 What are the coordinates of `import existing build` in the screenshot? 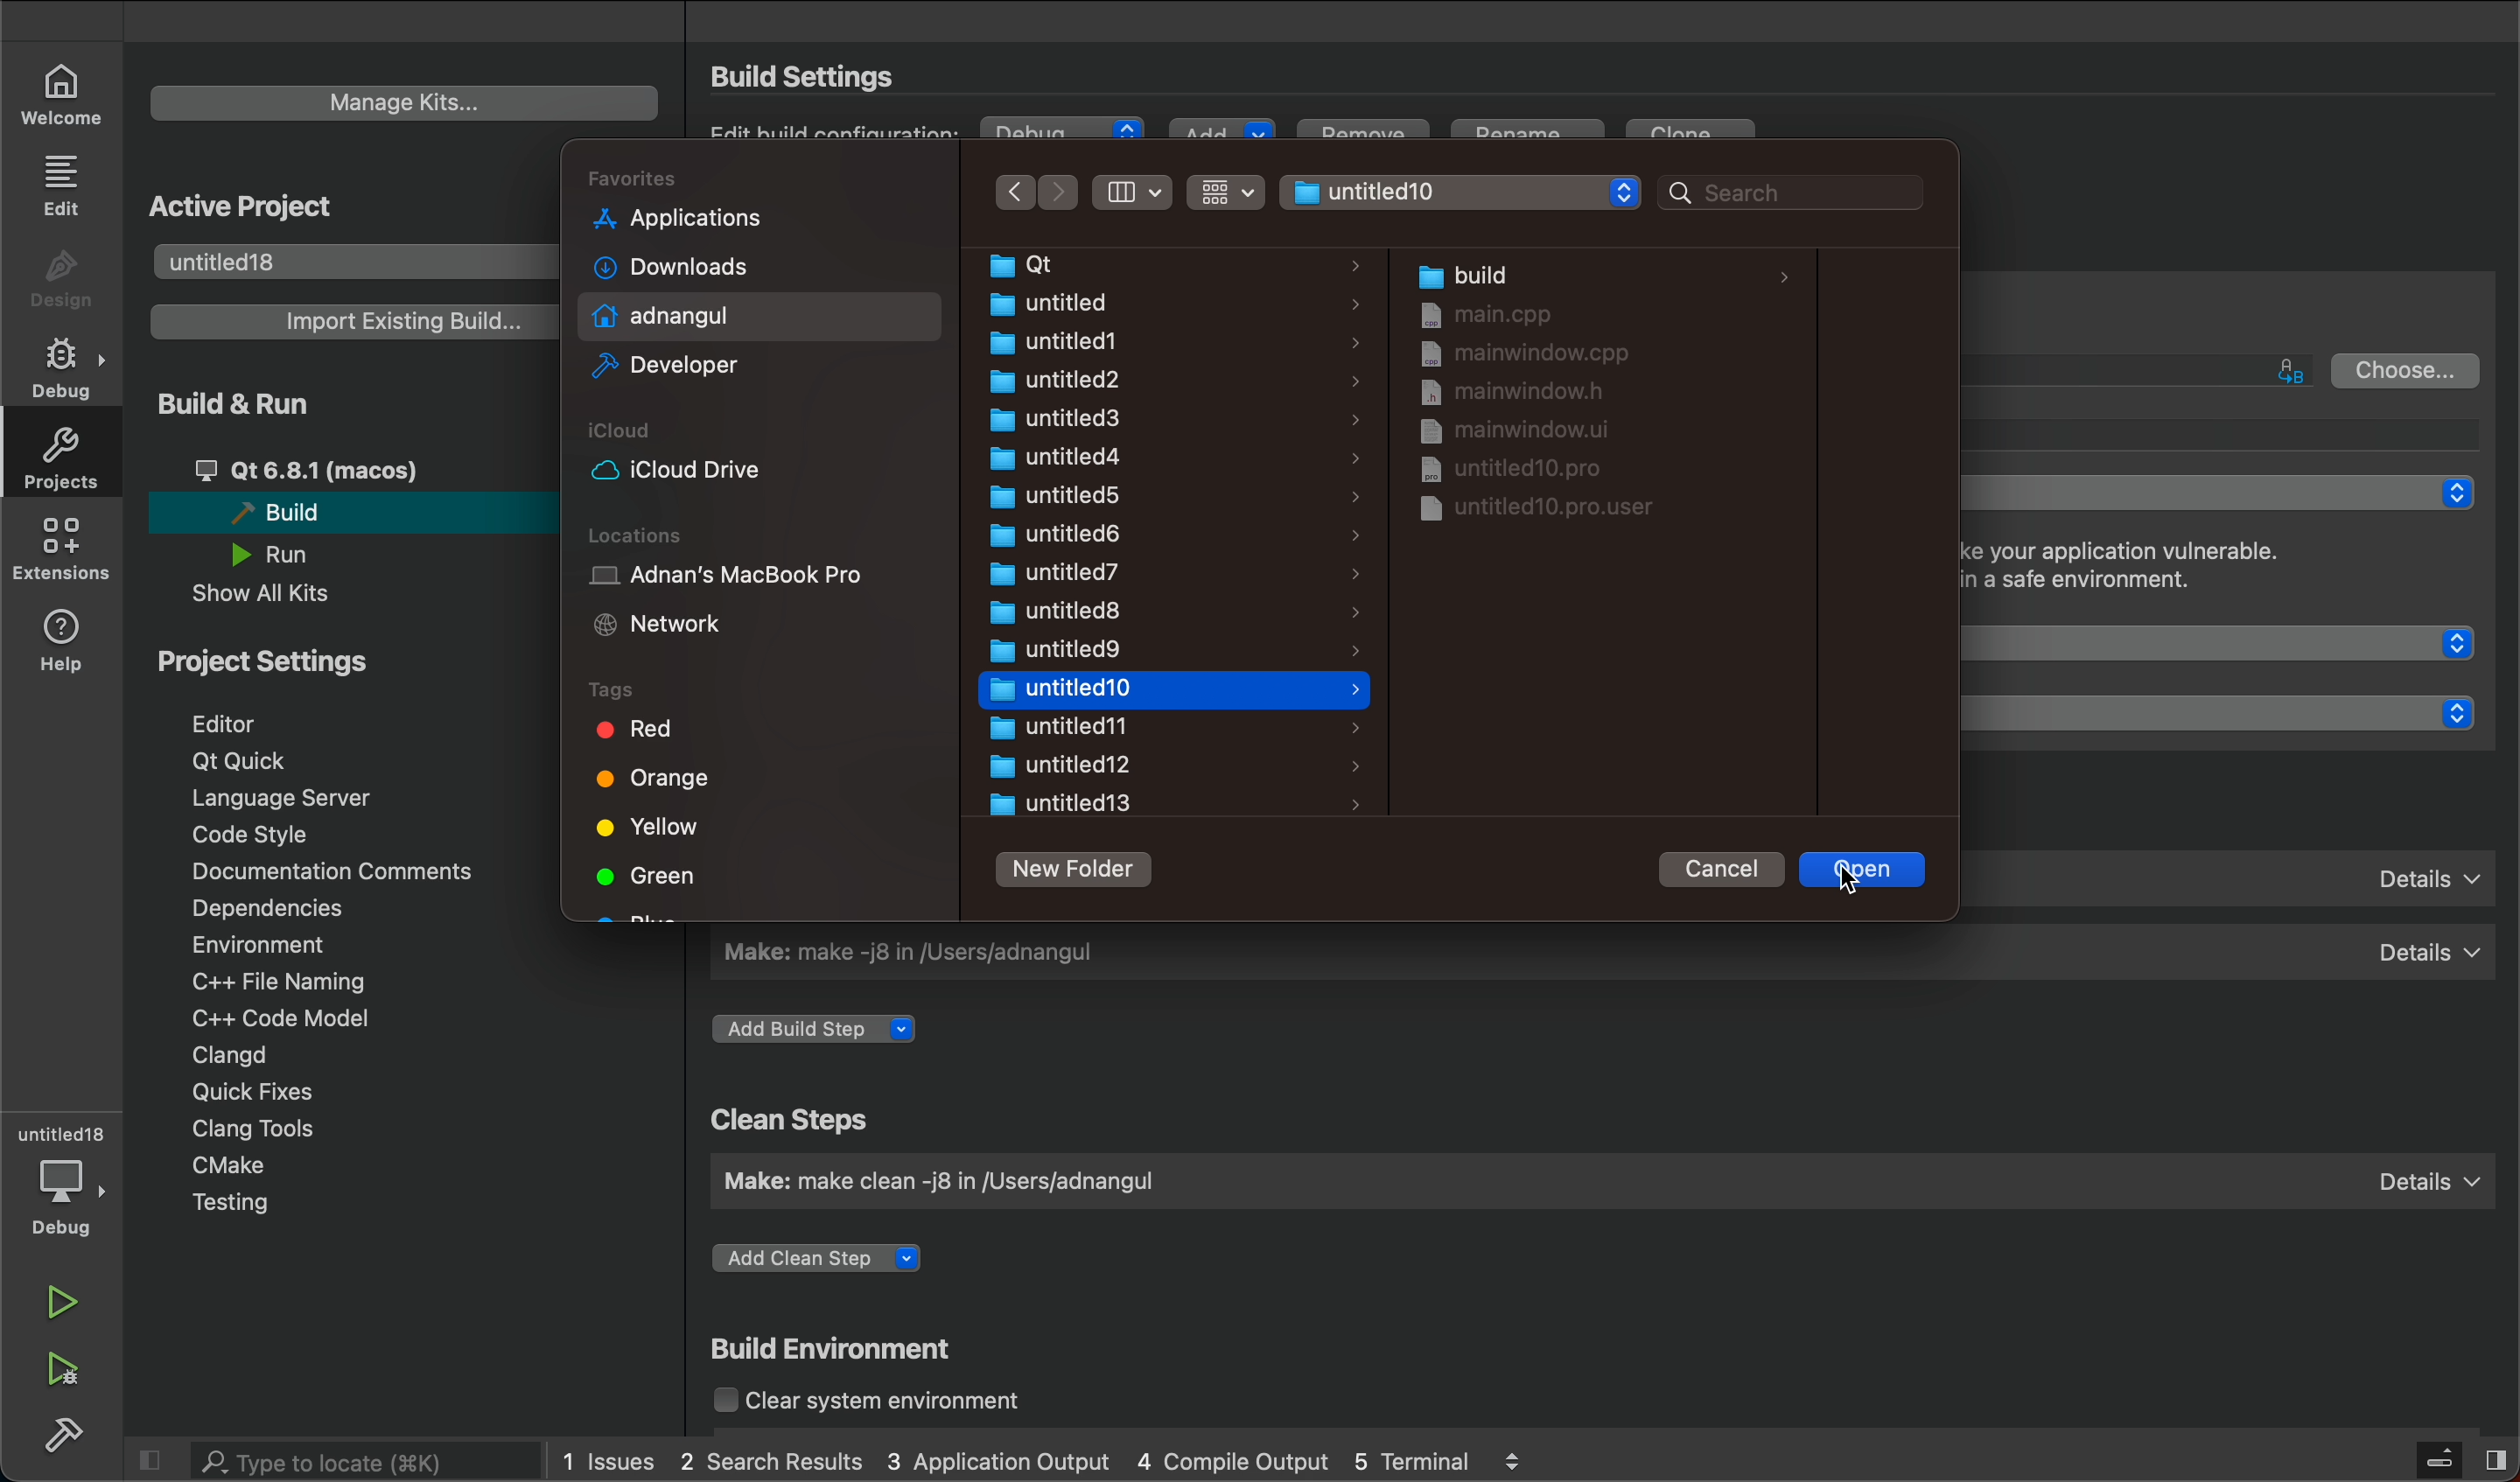 It's located at (355, 322).